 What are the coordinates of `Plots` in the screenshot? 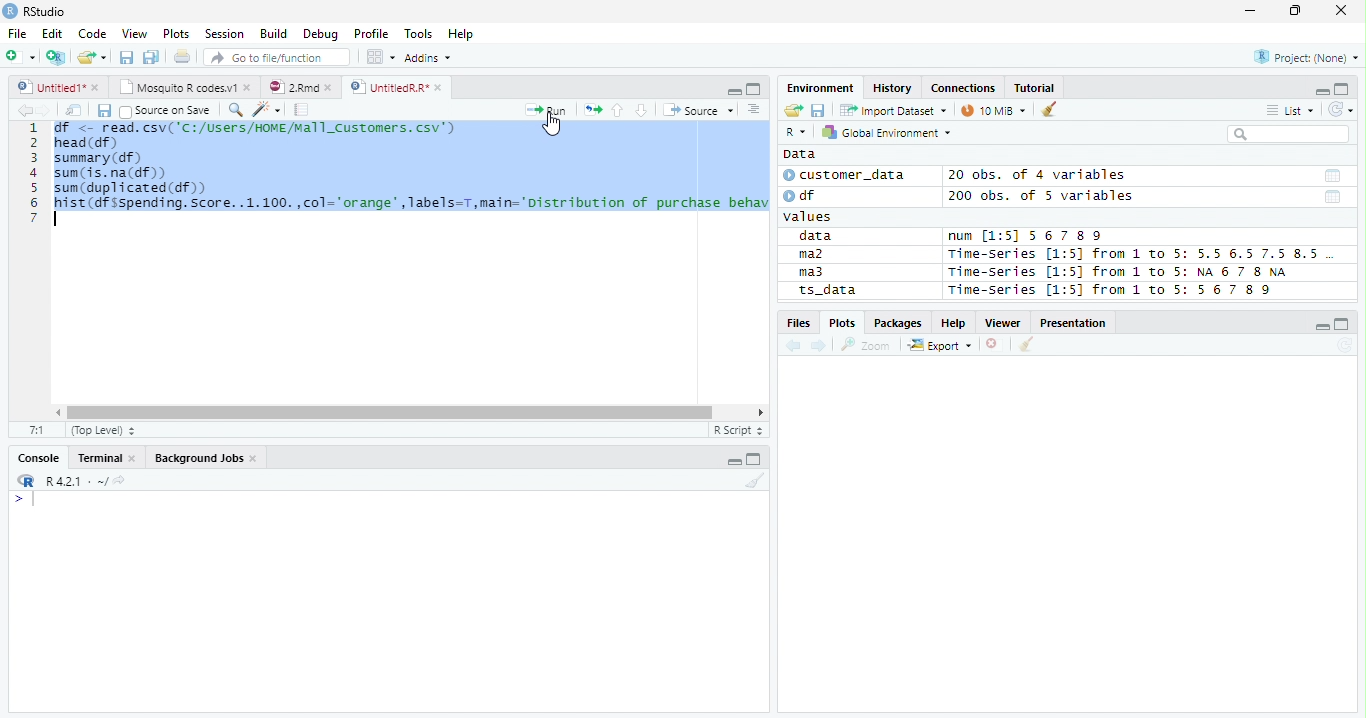 It's located at (176, 34).